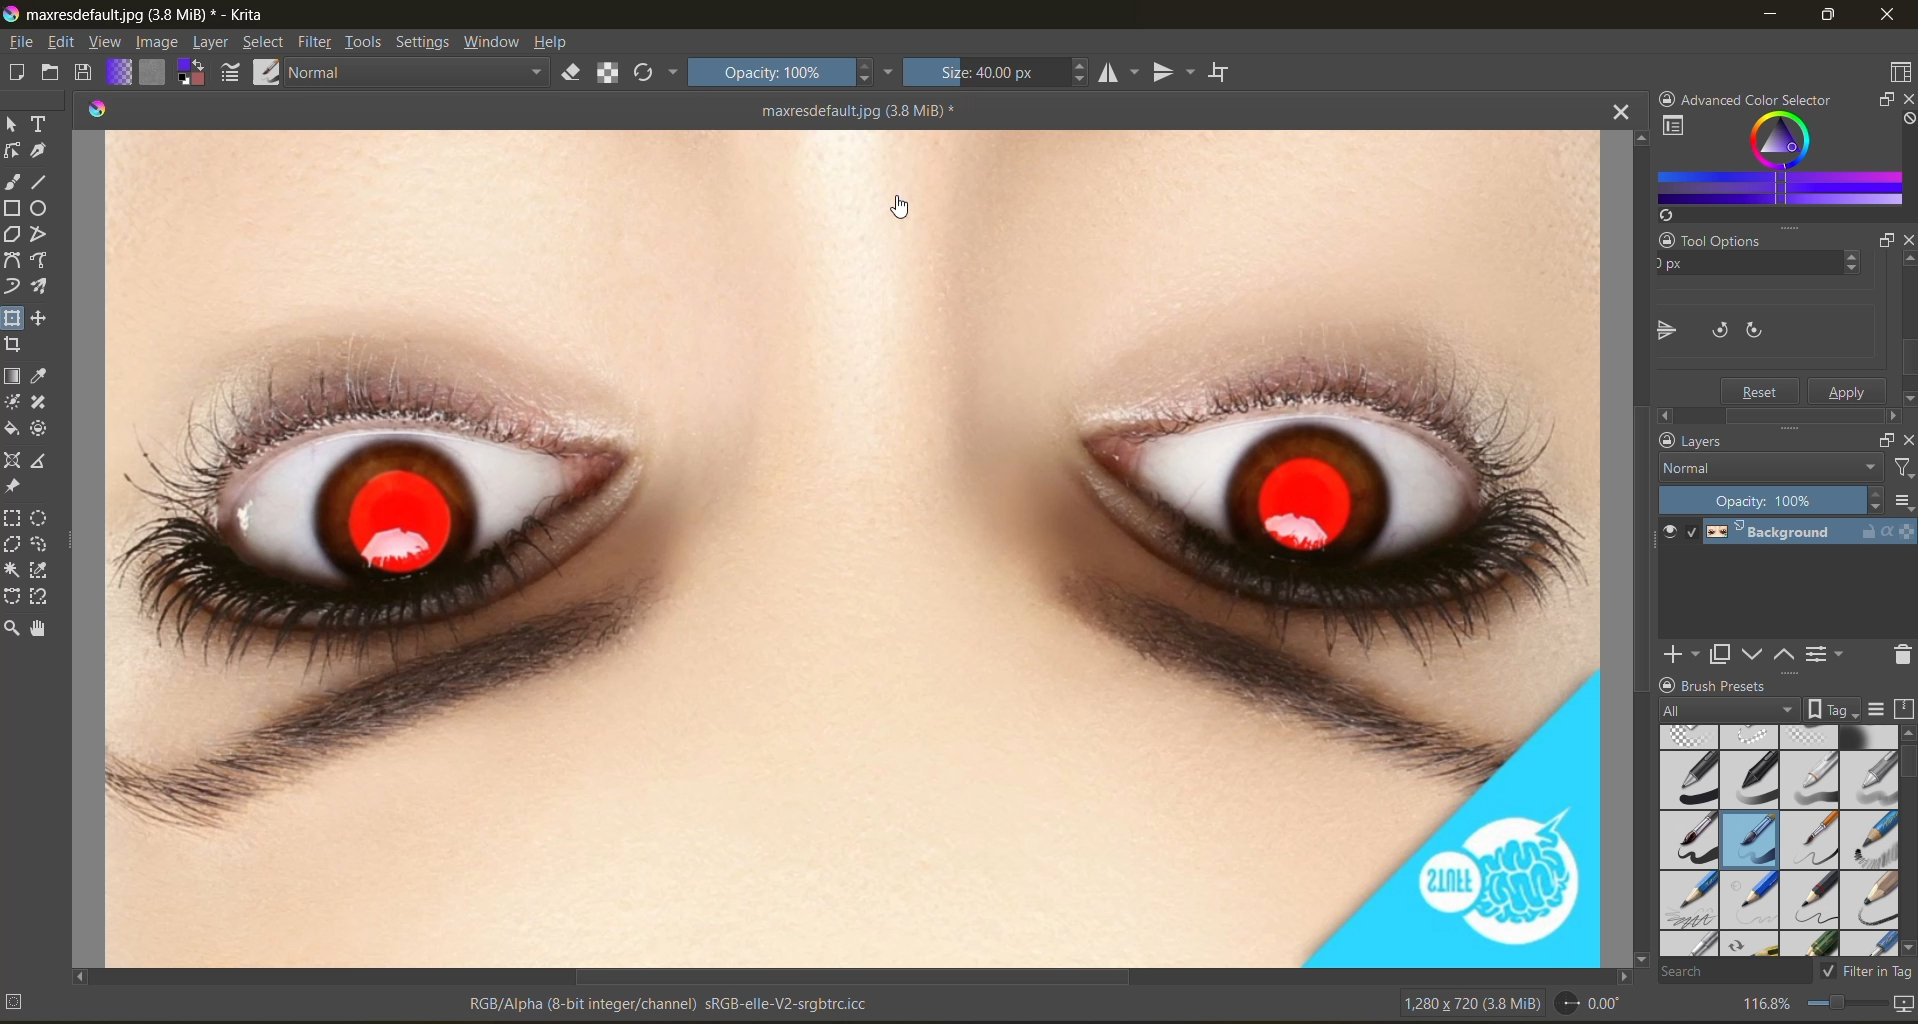 The image size is (1918, 1024). I want to click on lock docker, so click(1668, 685).